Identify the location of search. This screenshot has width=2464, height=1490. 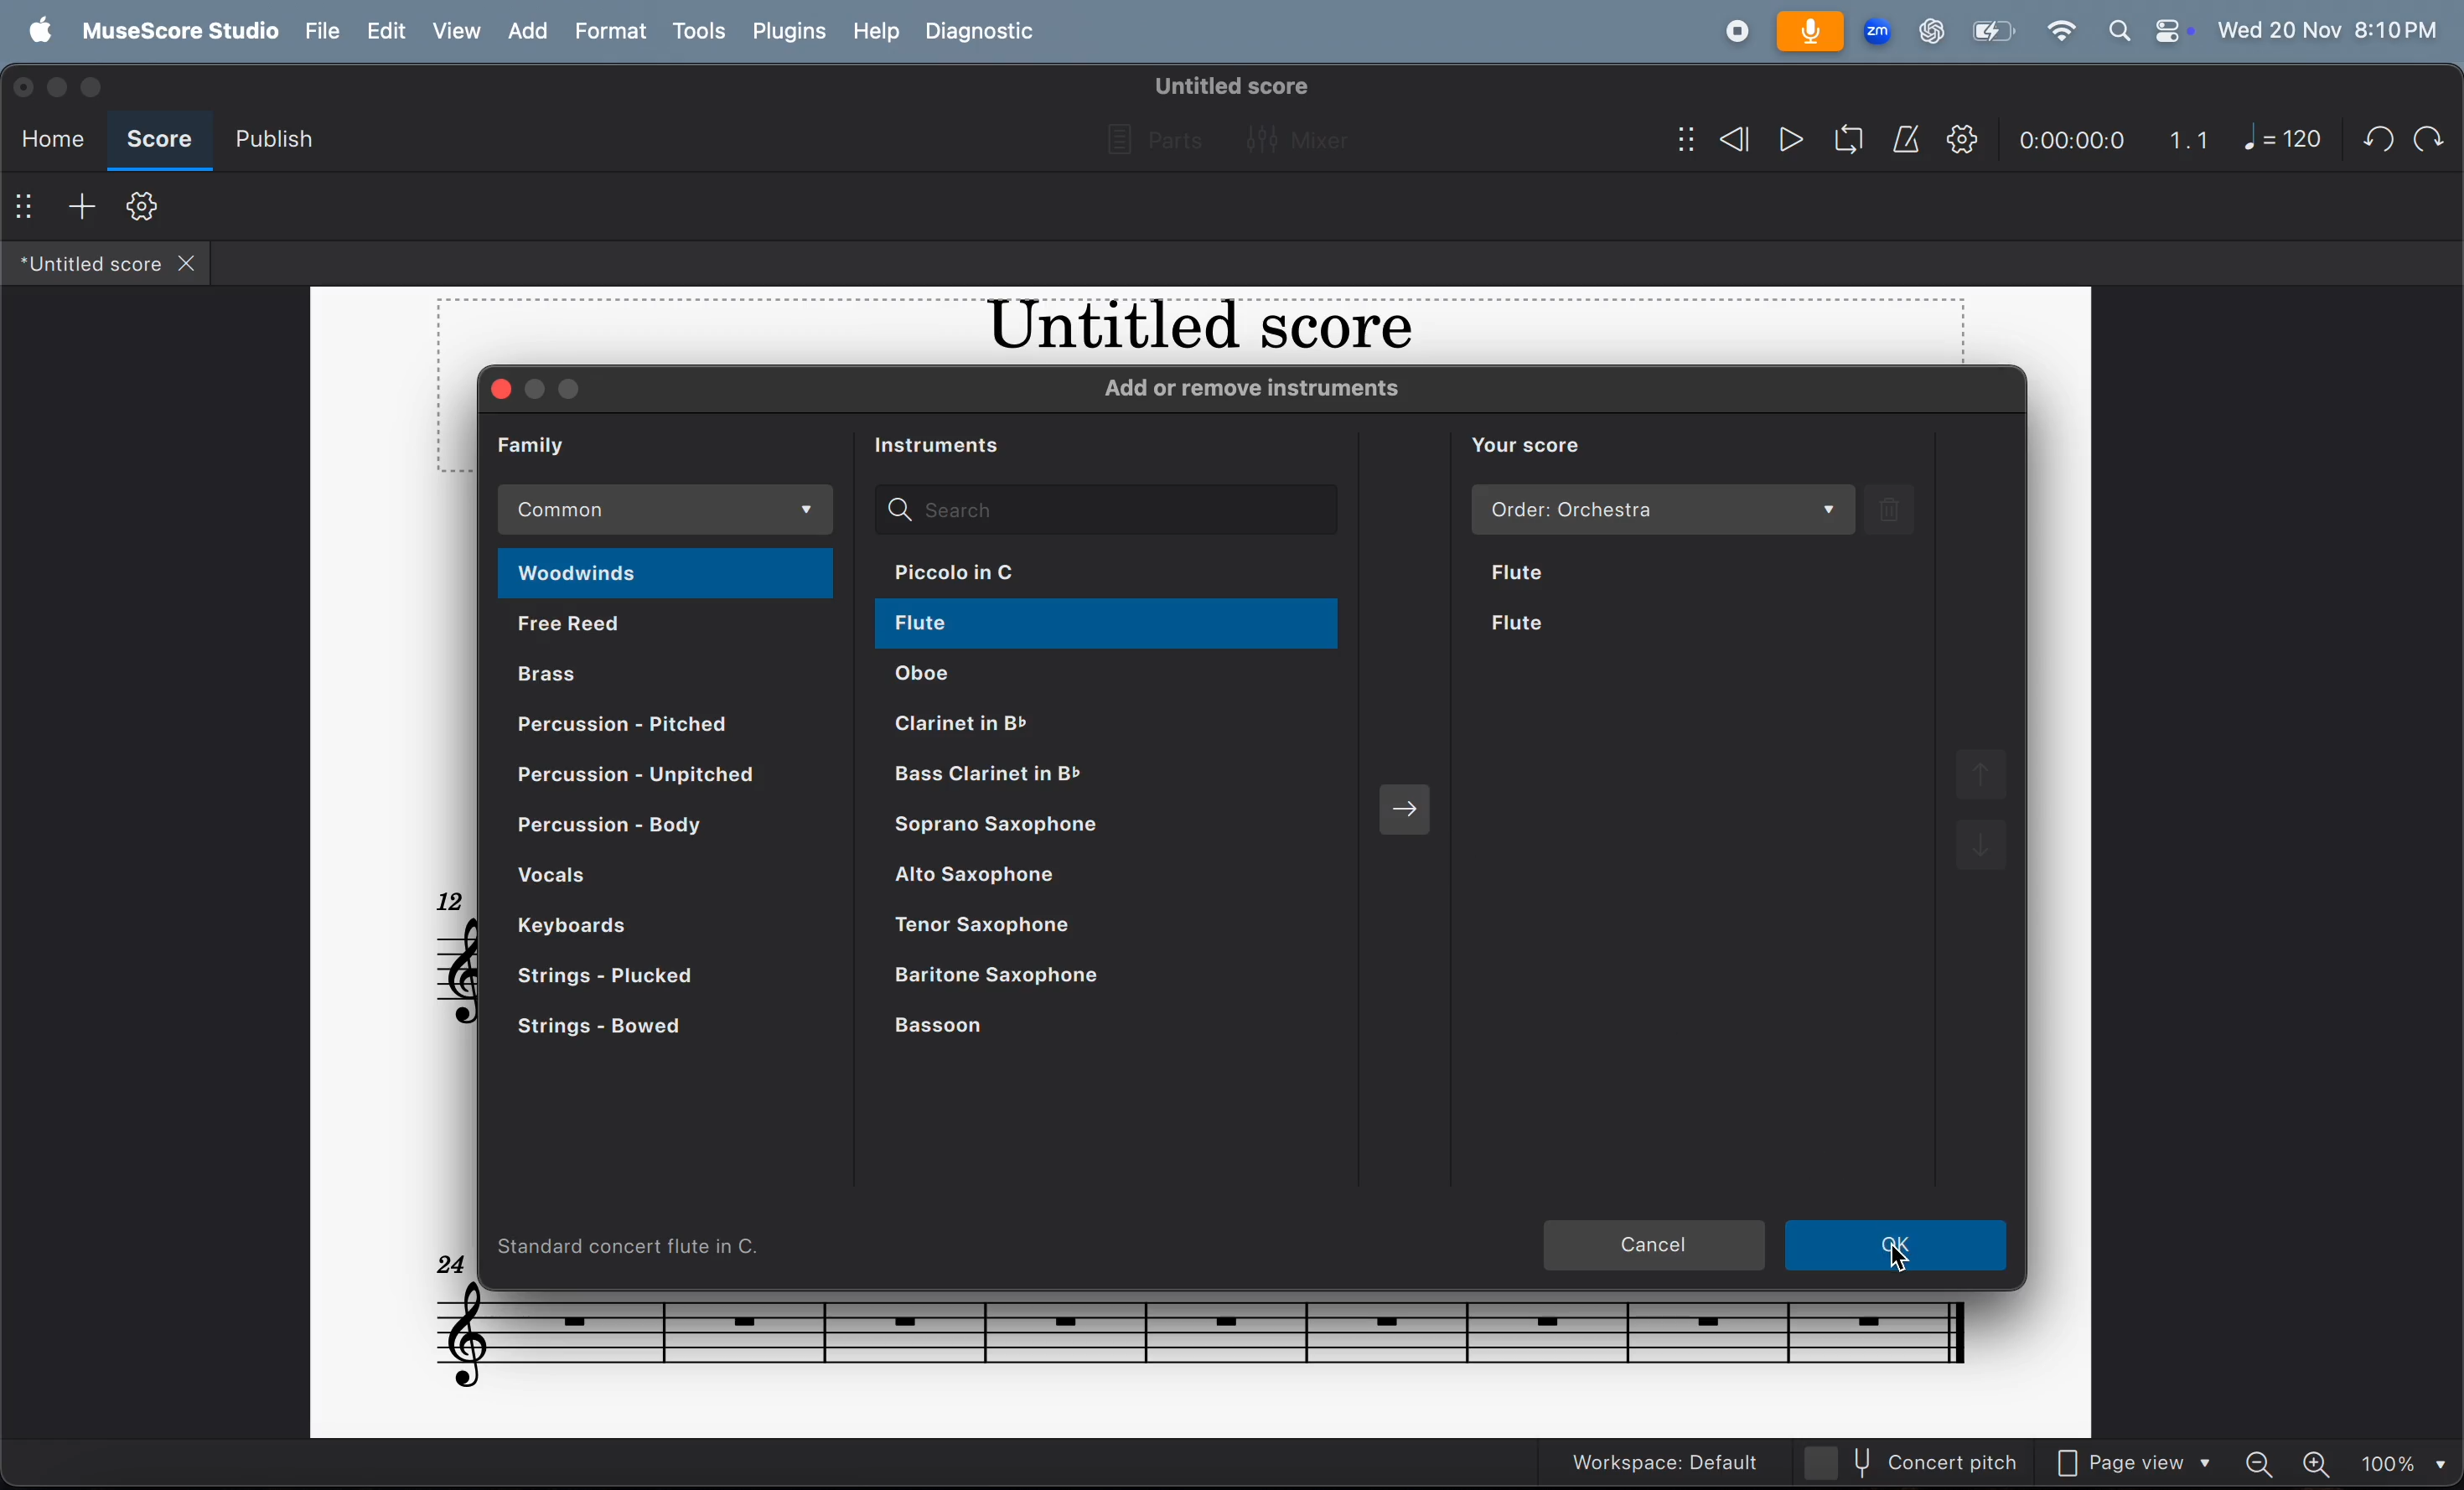
(1105, 506).